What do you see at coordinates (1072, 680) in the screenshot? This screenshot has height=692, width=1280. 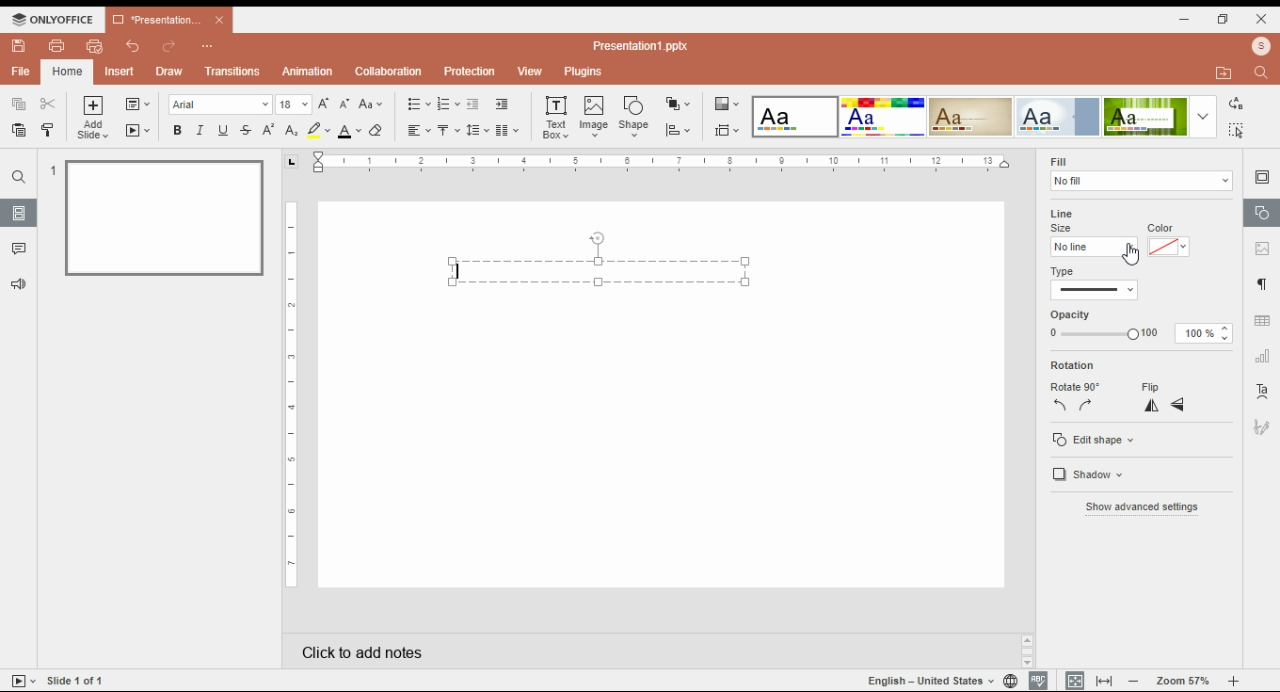 I see `fit slide` at bounding box center [1072, 680].